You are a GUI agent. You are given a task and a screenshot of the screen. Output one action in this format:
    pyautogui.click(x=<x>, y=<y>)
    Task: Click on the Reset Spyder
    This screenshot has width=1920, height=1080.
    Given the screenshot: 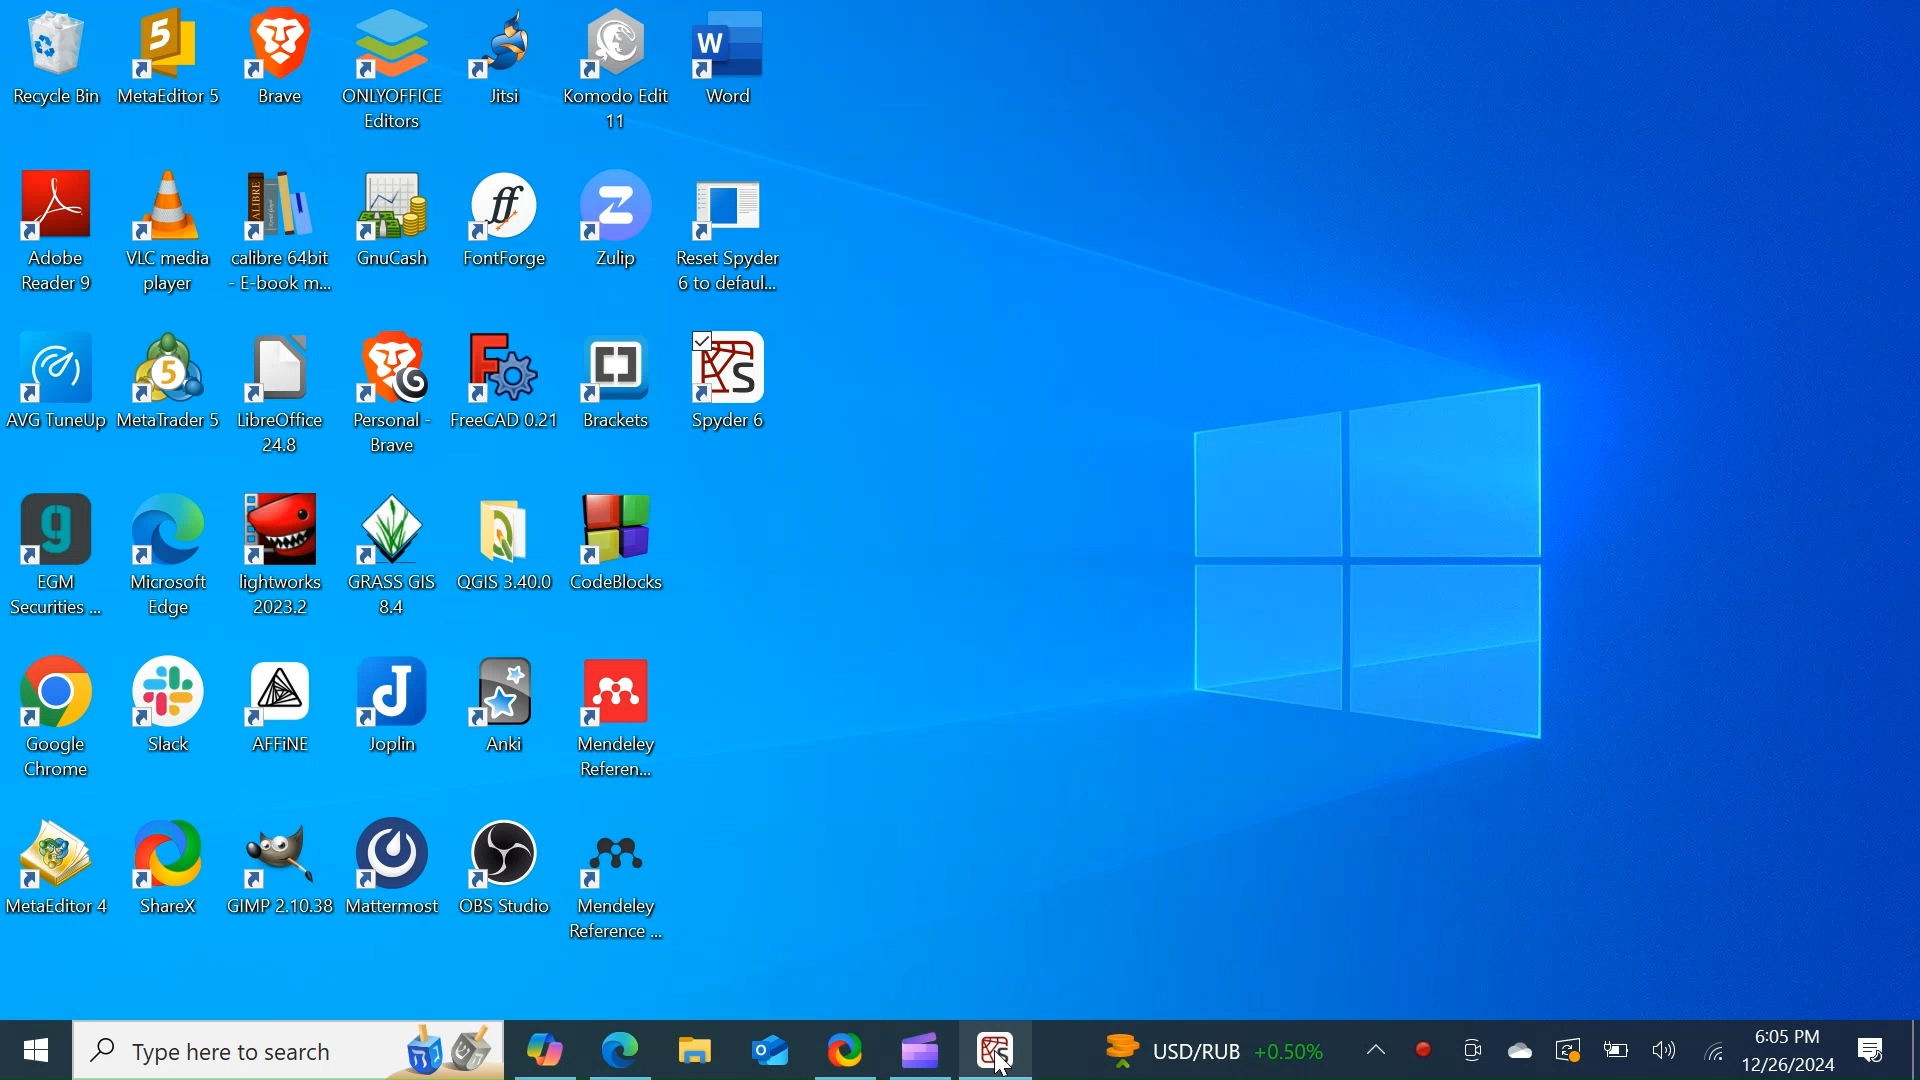 What is the action you would take?
    pyautogui.click(x=741, y=238)
    